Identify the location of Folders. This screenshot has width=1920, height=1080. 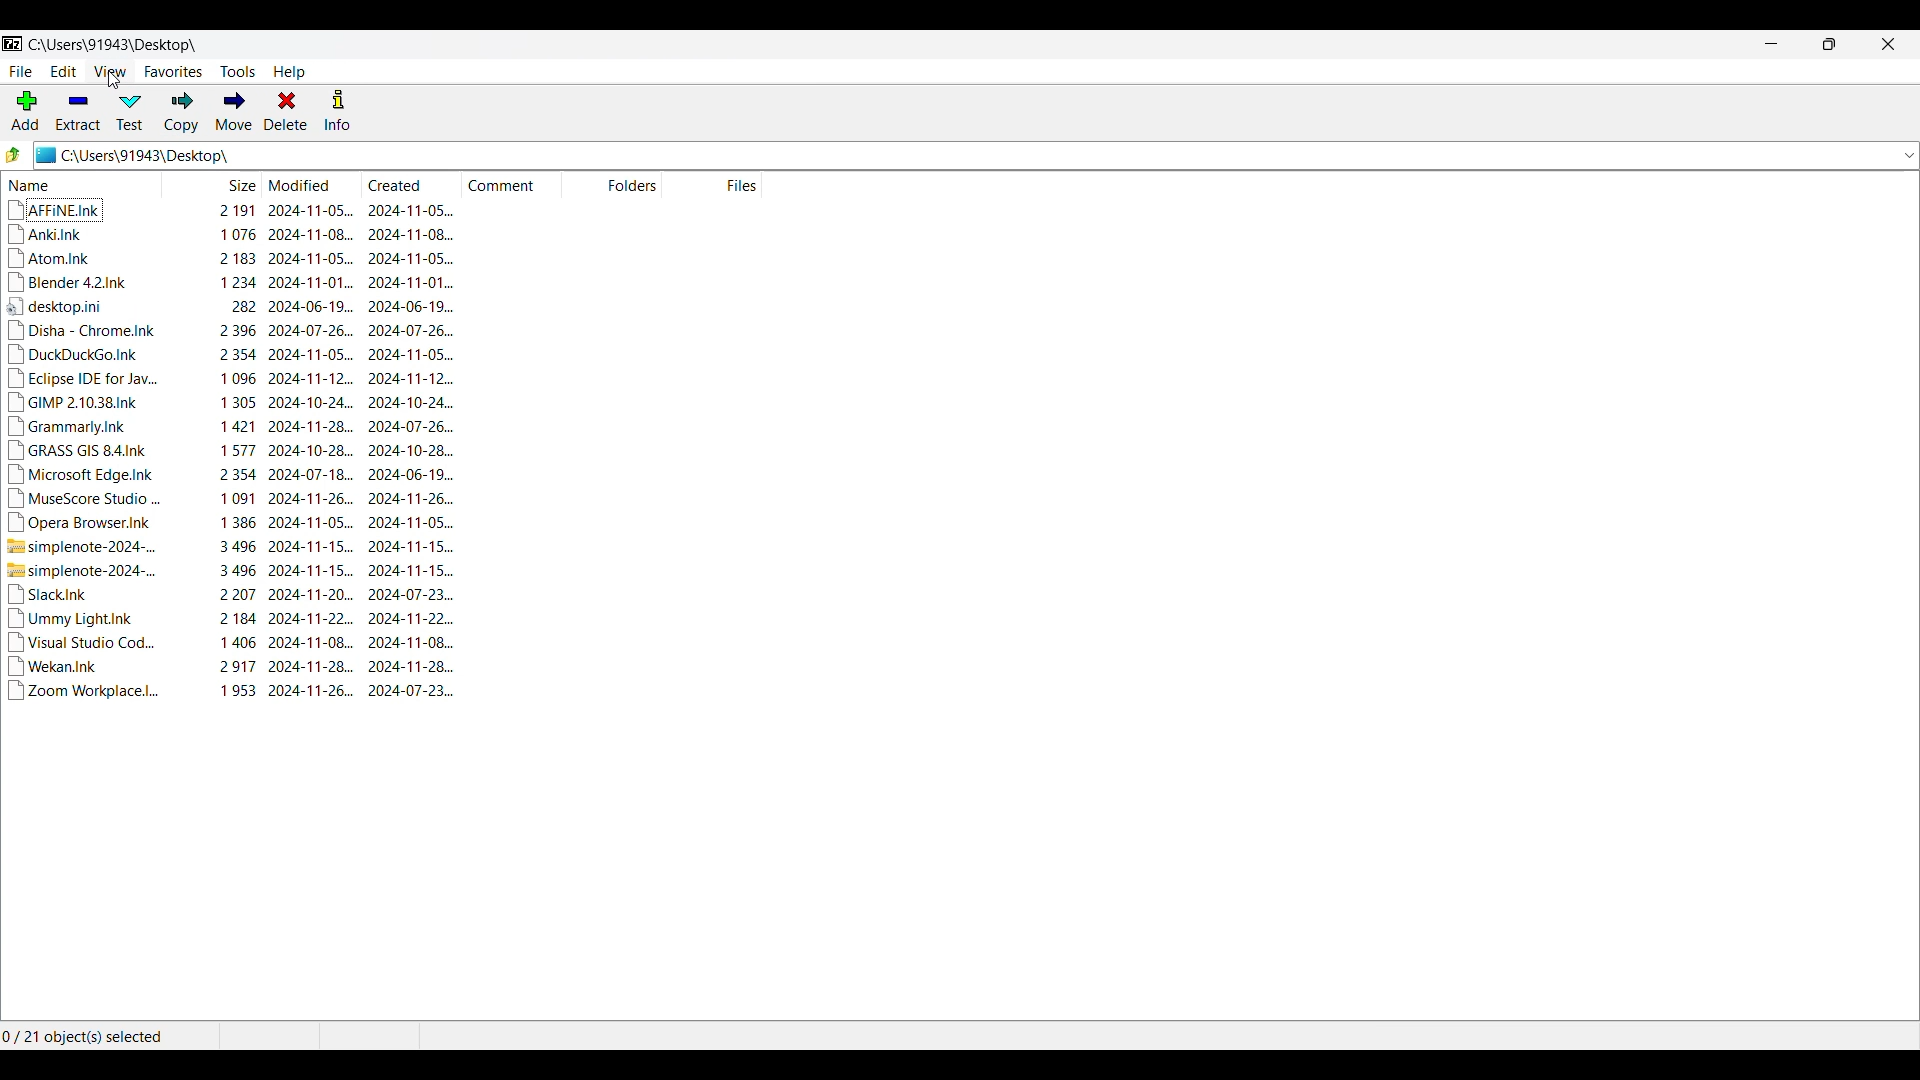
(615, 184).